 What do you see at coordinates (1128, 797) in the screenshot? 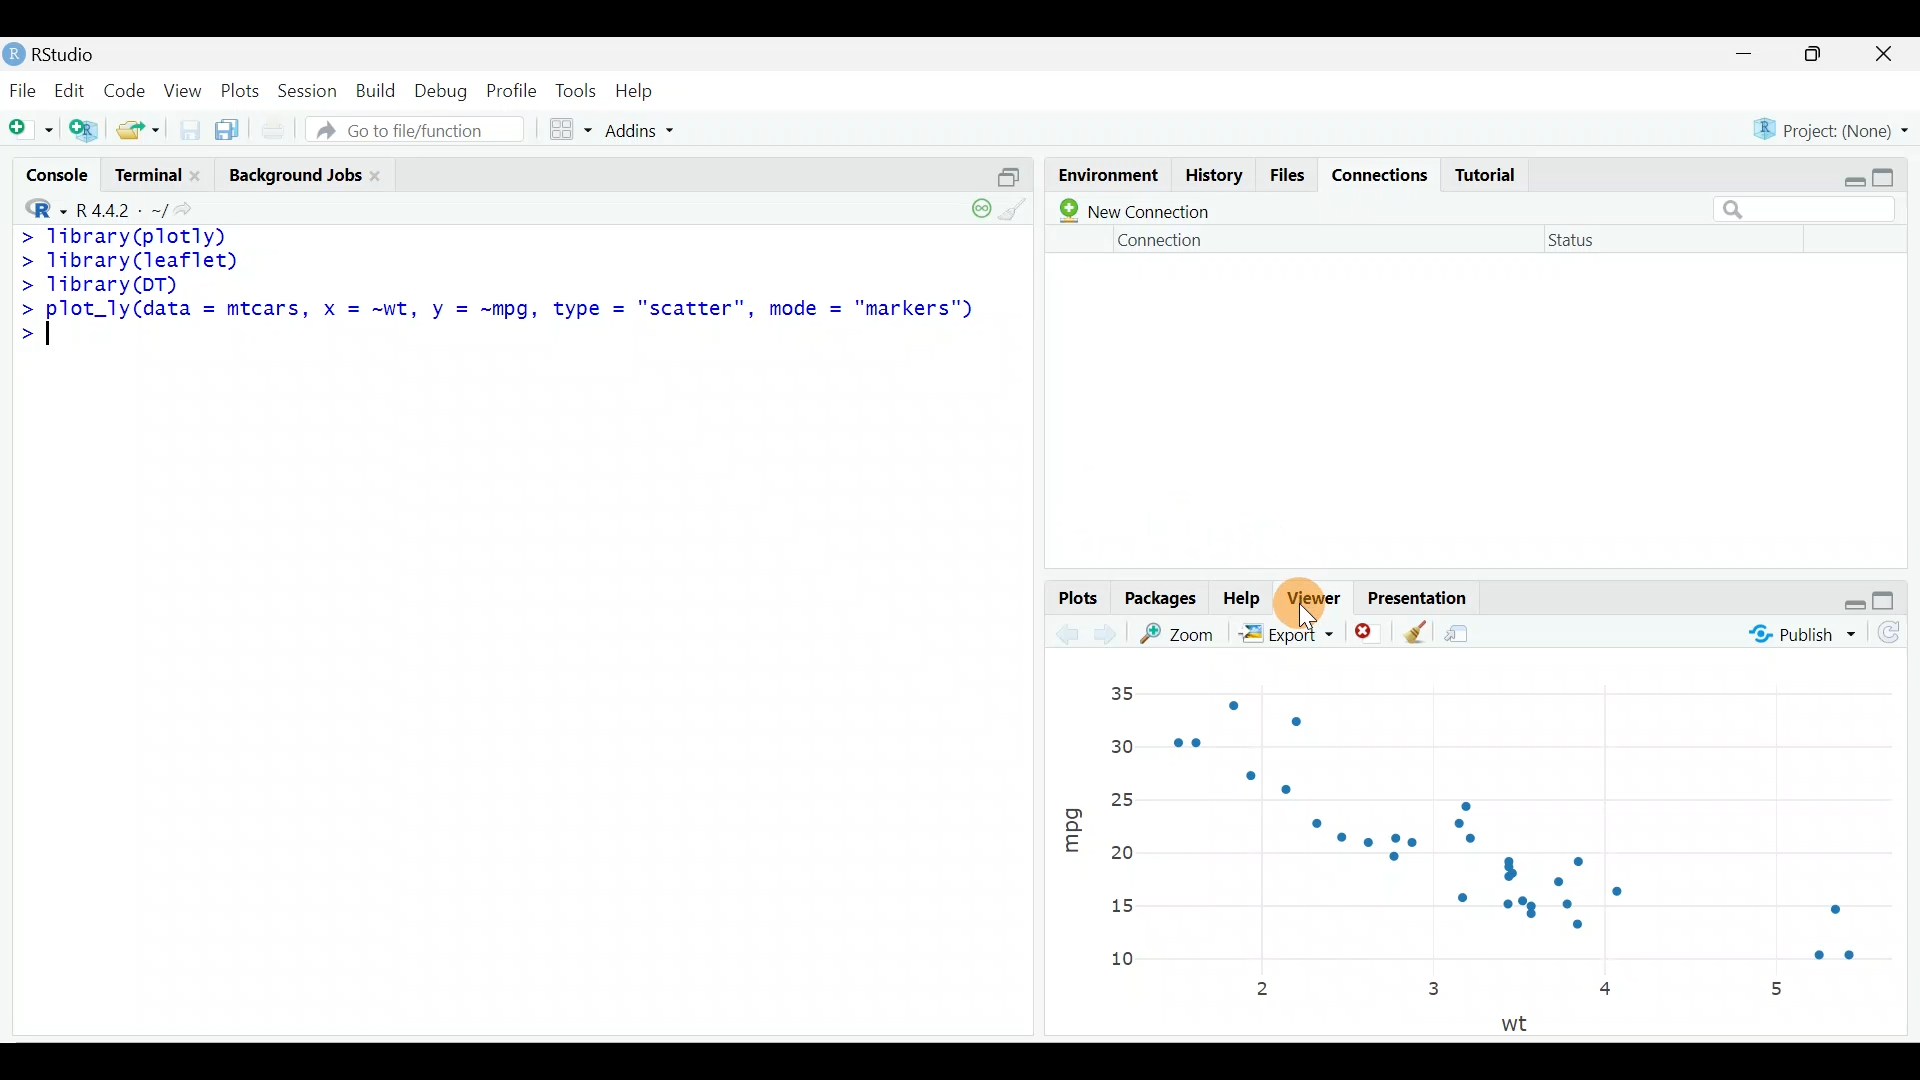
I see `25` at bounding box center [1128, 797].